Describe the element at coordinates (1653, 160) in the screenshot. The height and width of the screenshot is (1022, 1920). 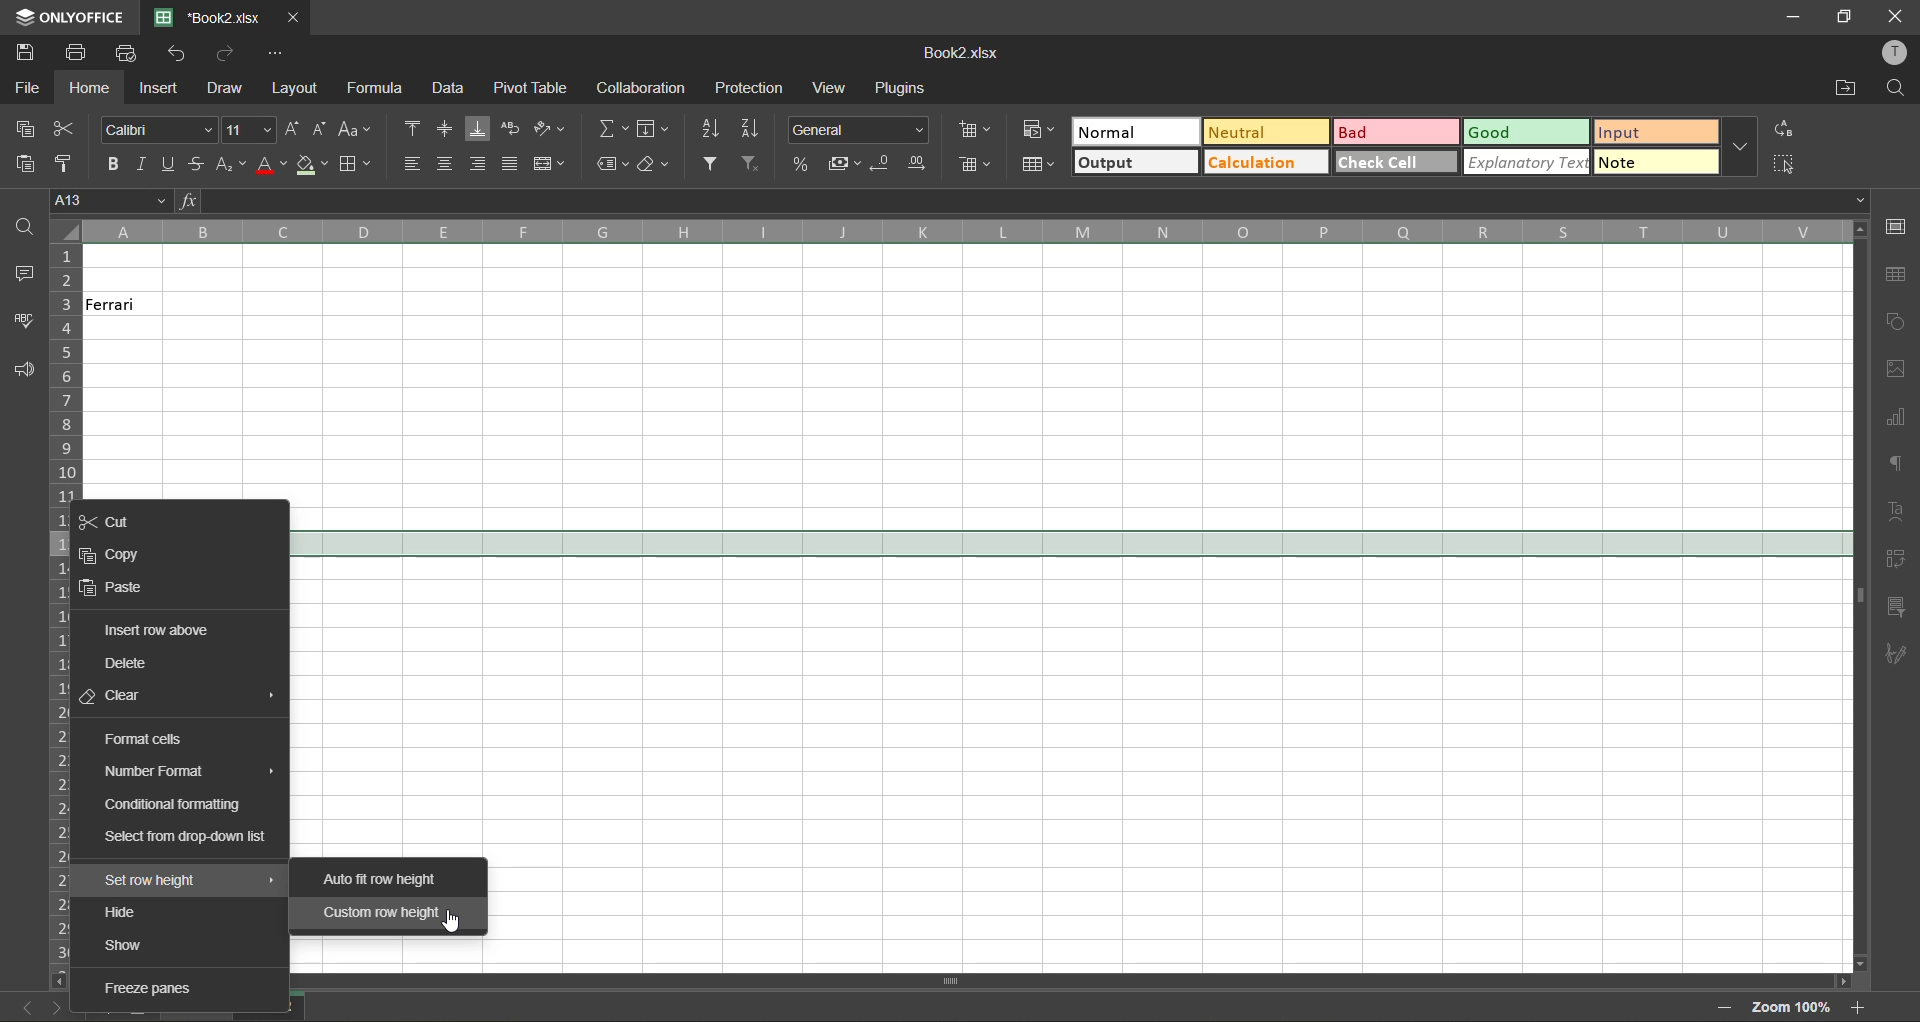
I see `note` at that location.